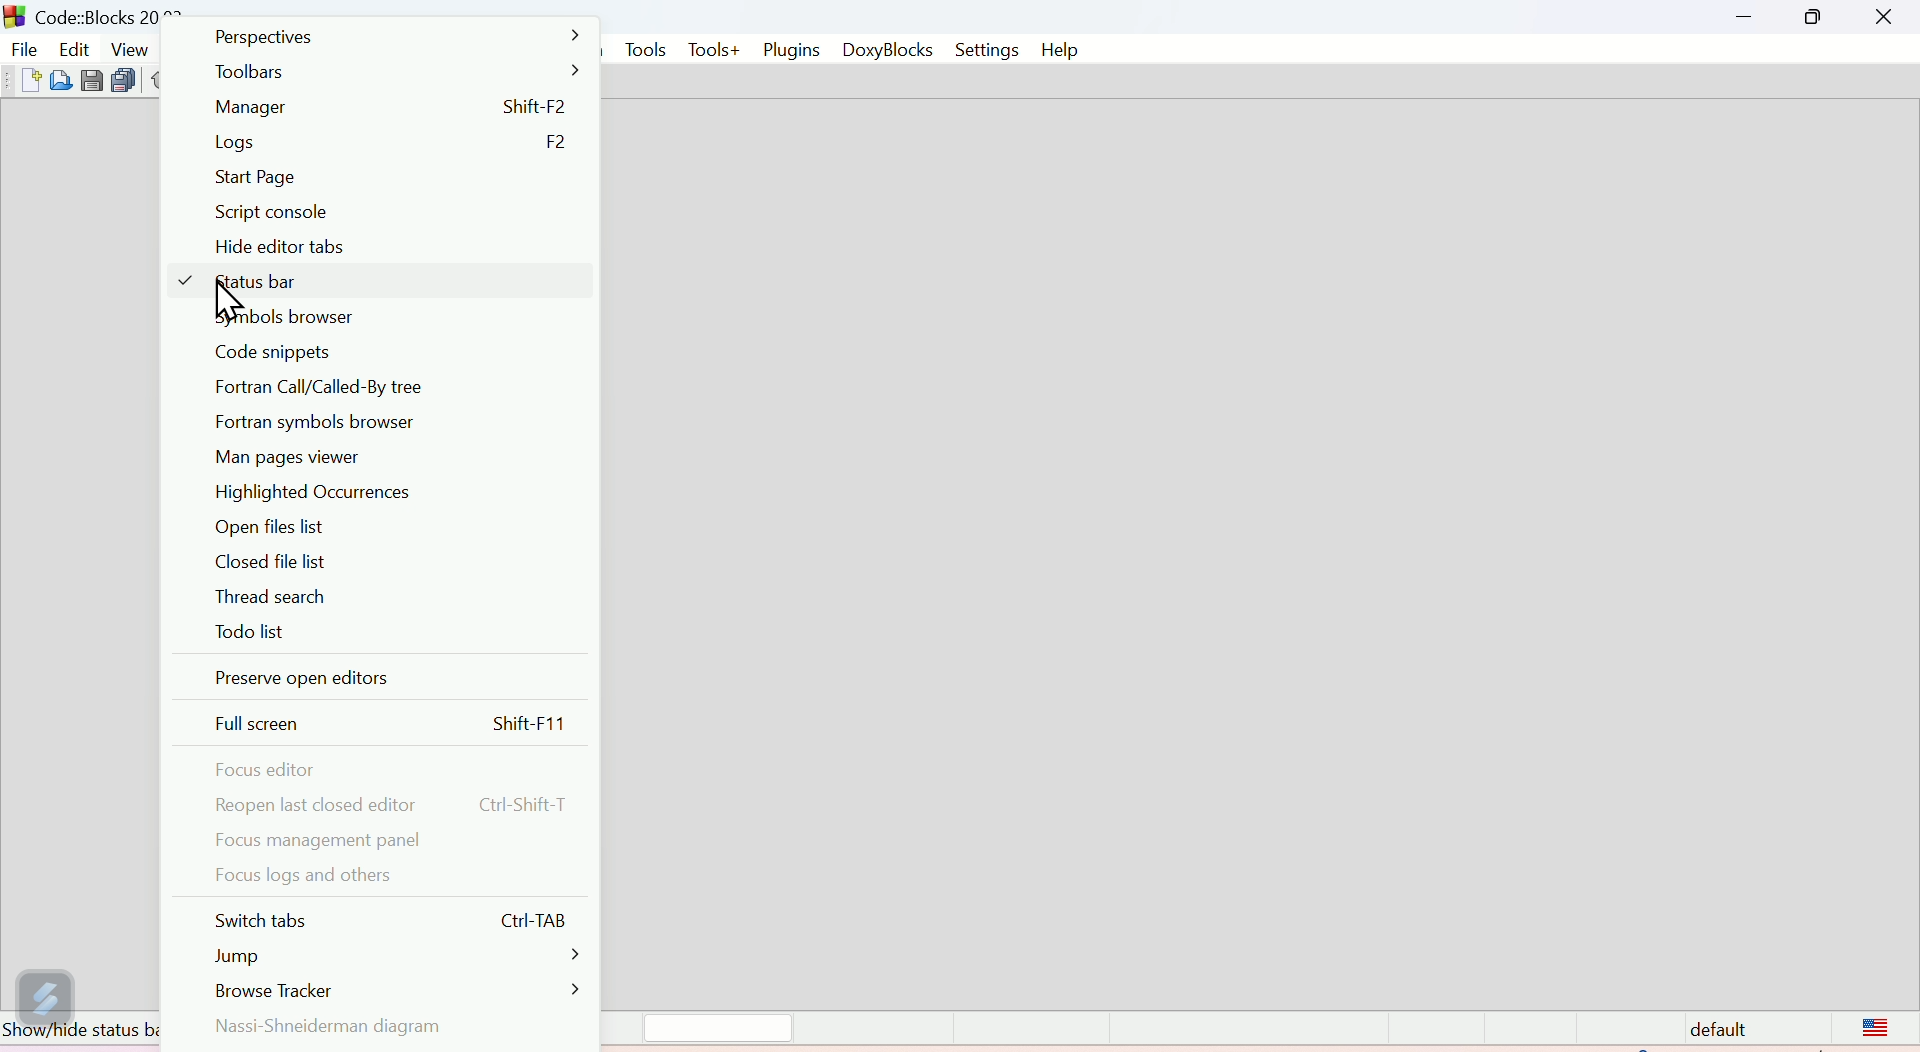 This screenshot has height=1052, width=1920. I want to click on Reopen last closed editor, so click(394, 799).